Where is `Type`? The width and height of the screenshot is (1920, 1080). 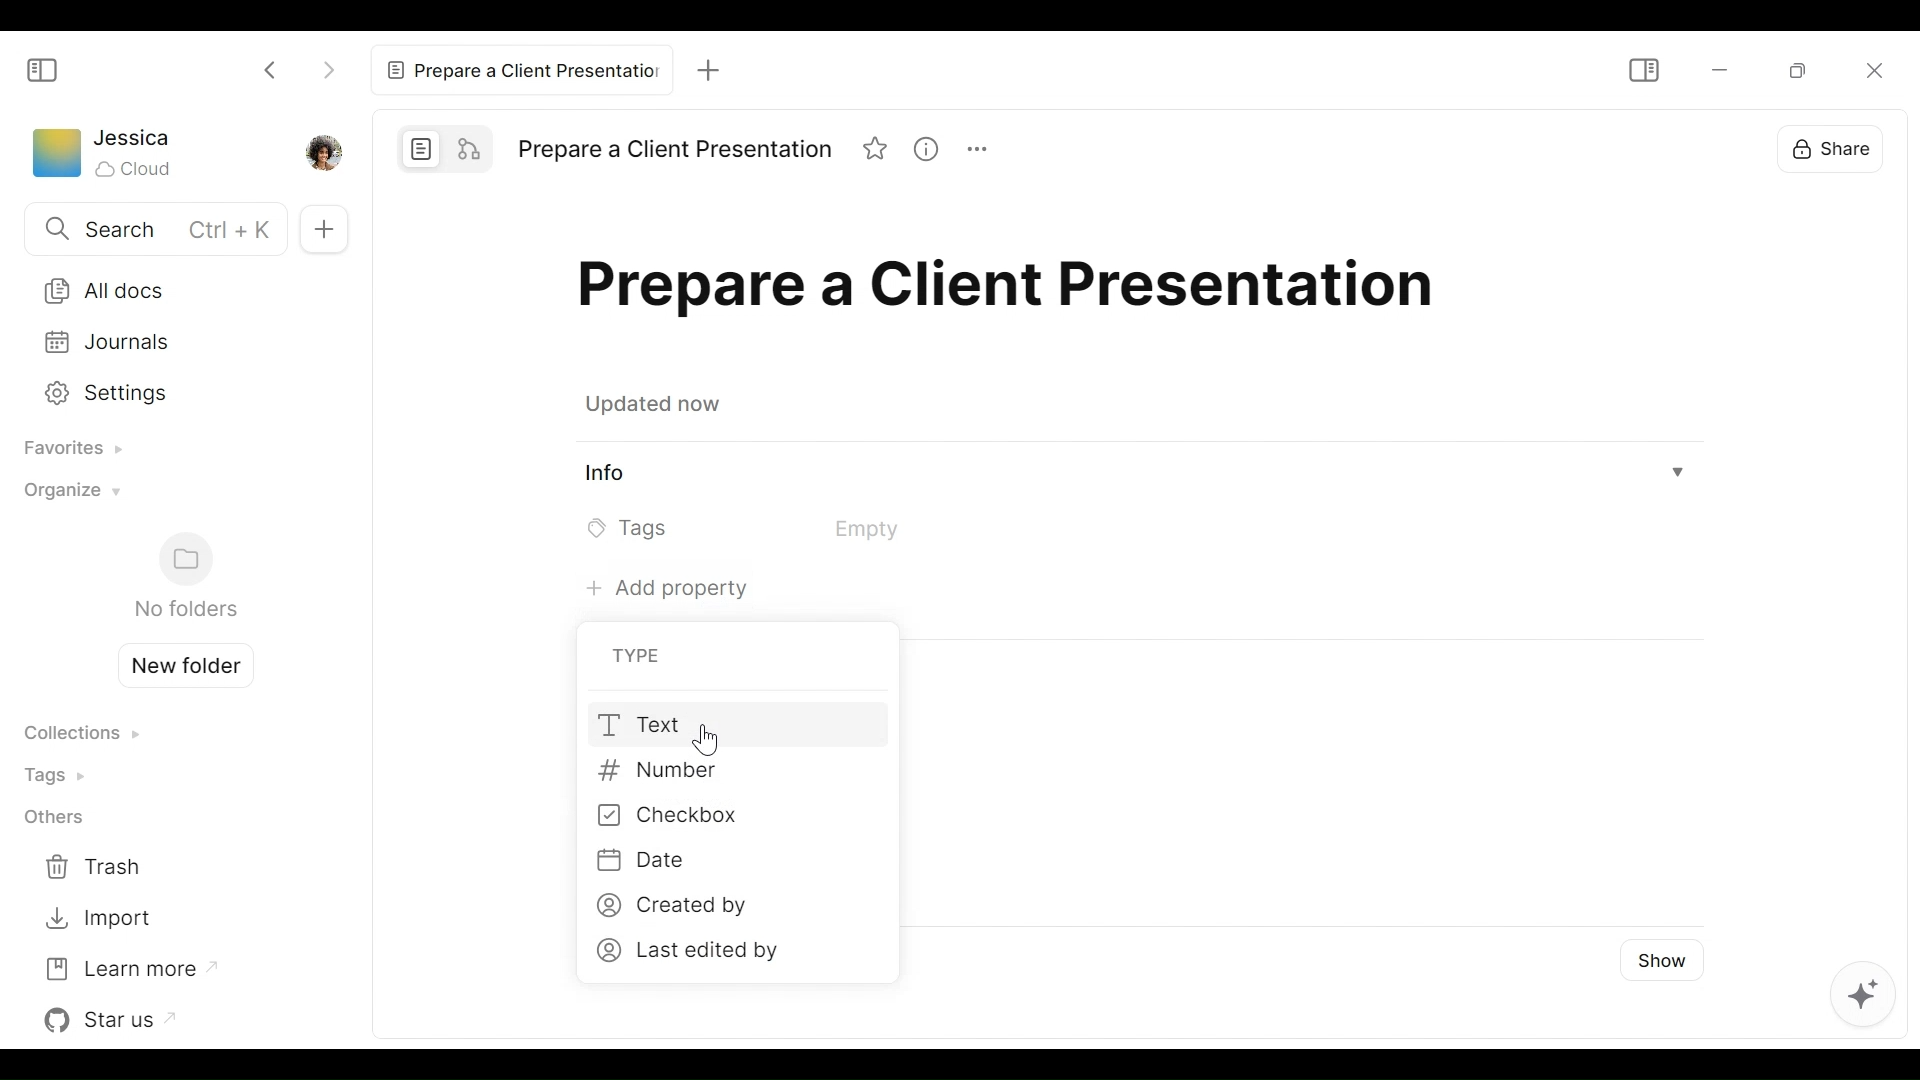
Type is located at coordinates (635, 657).